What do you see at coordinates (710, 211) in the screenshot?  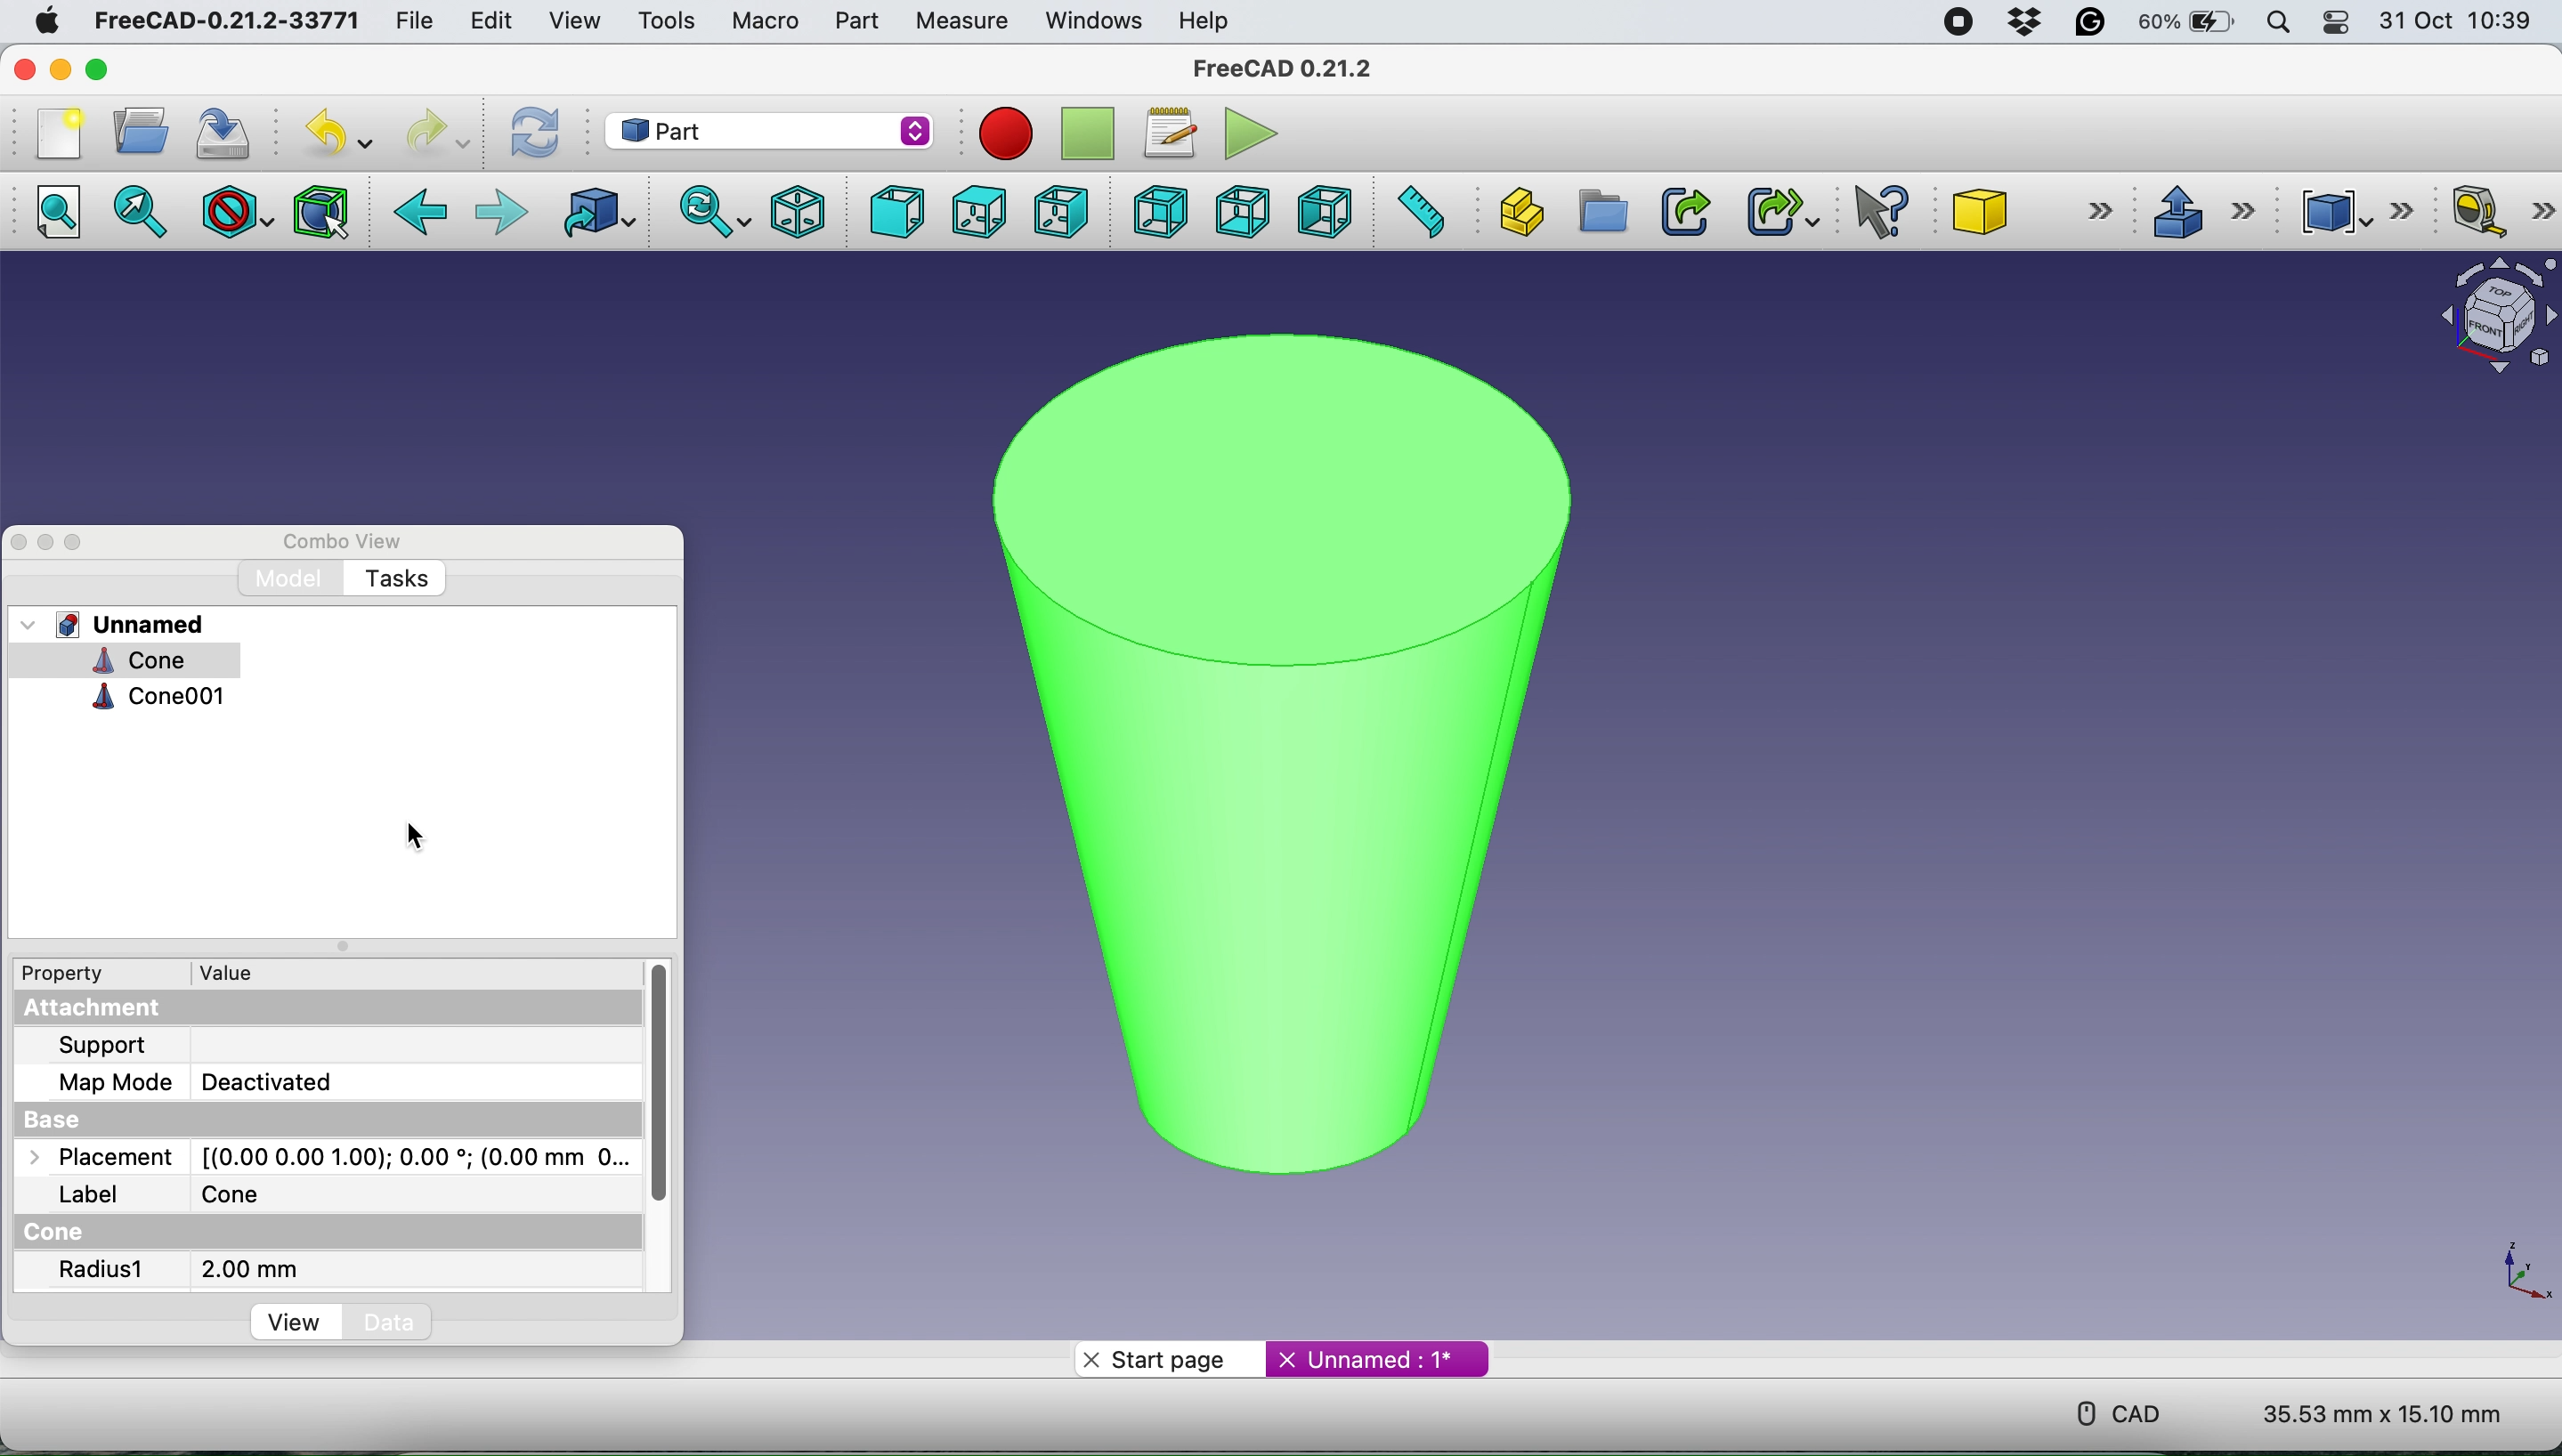 I see `sync view` at bounding box center [710, 211].